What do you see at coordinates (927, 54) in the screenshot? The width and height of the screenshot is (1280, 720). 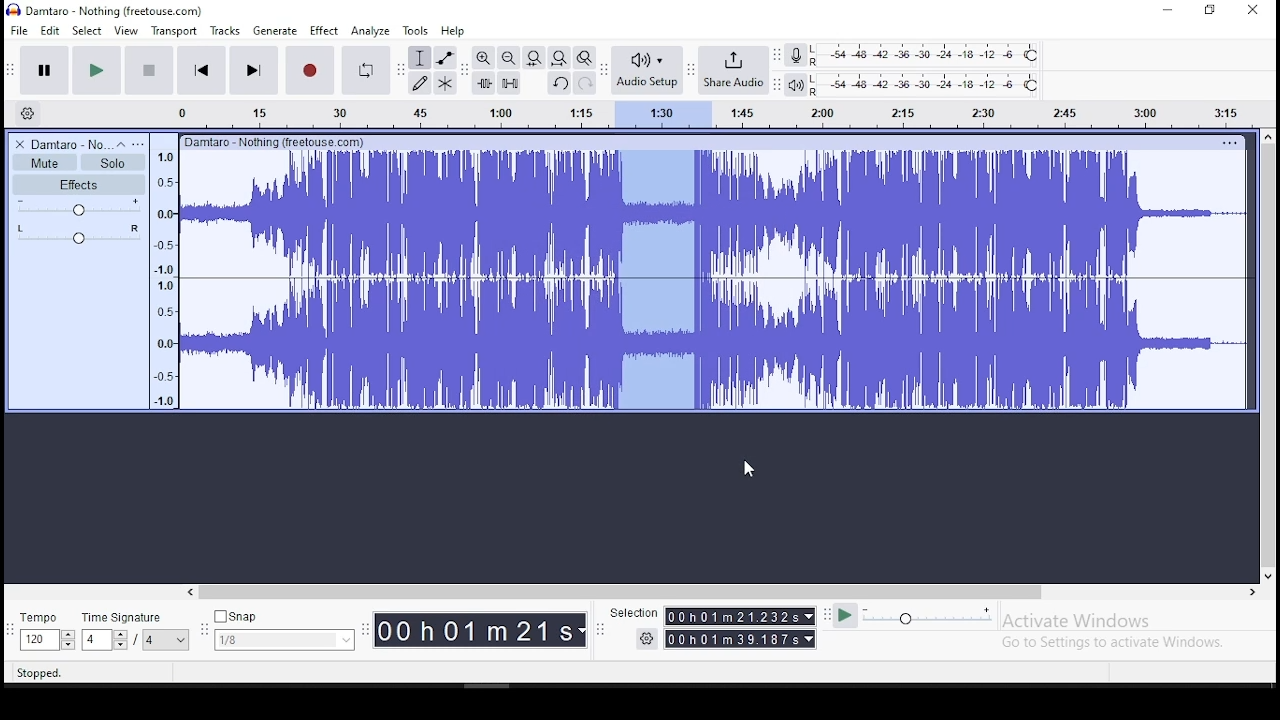 I see `recording level` at bounding box center [927, 54].